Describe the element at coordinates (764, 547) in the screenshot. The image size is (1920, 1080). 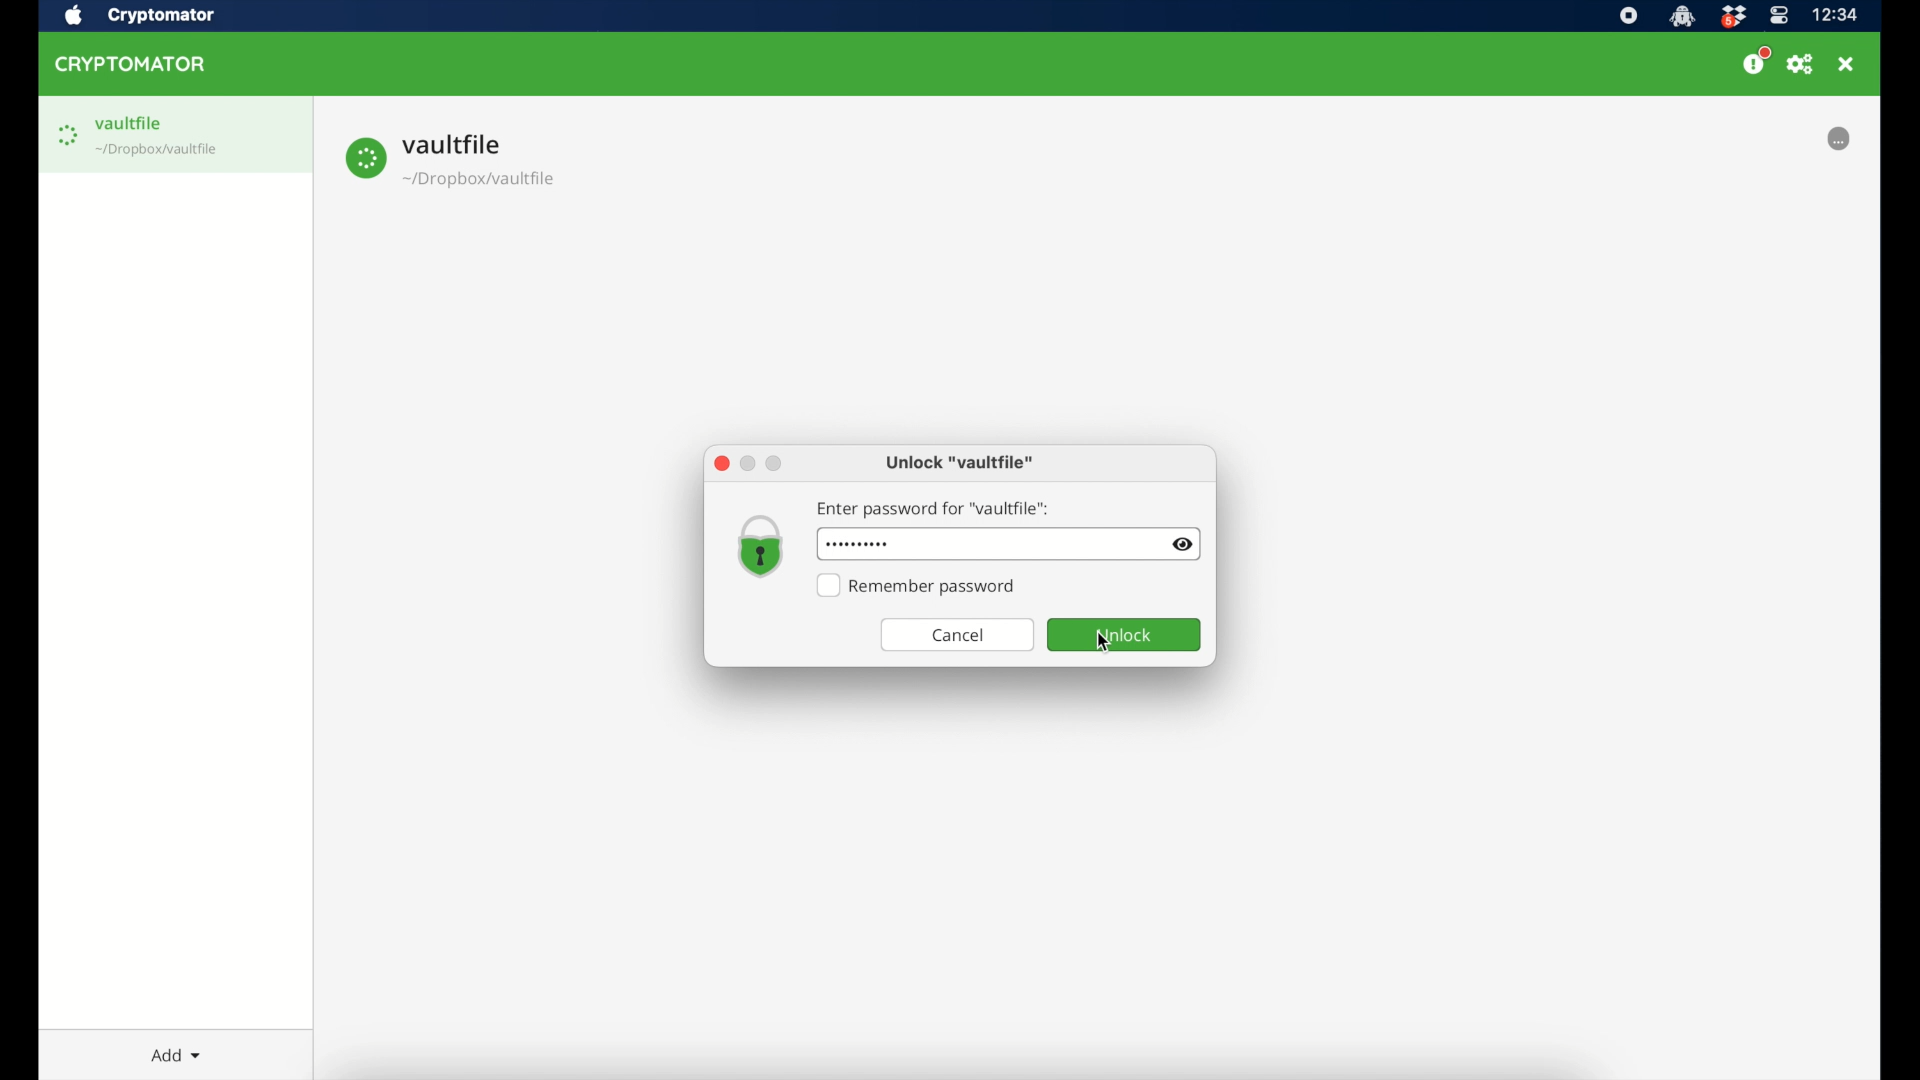
I see `lock icon` at that location.